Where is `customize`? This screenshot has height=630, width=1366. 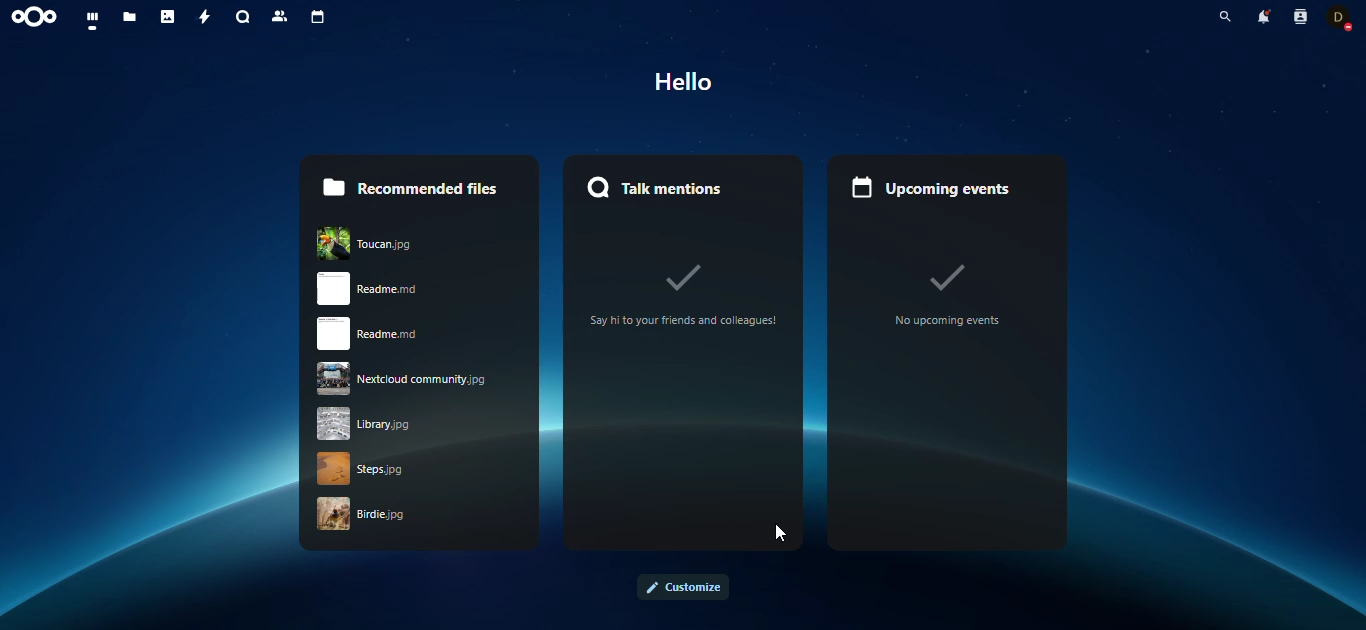 customize is located at coordinates (682, 588).